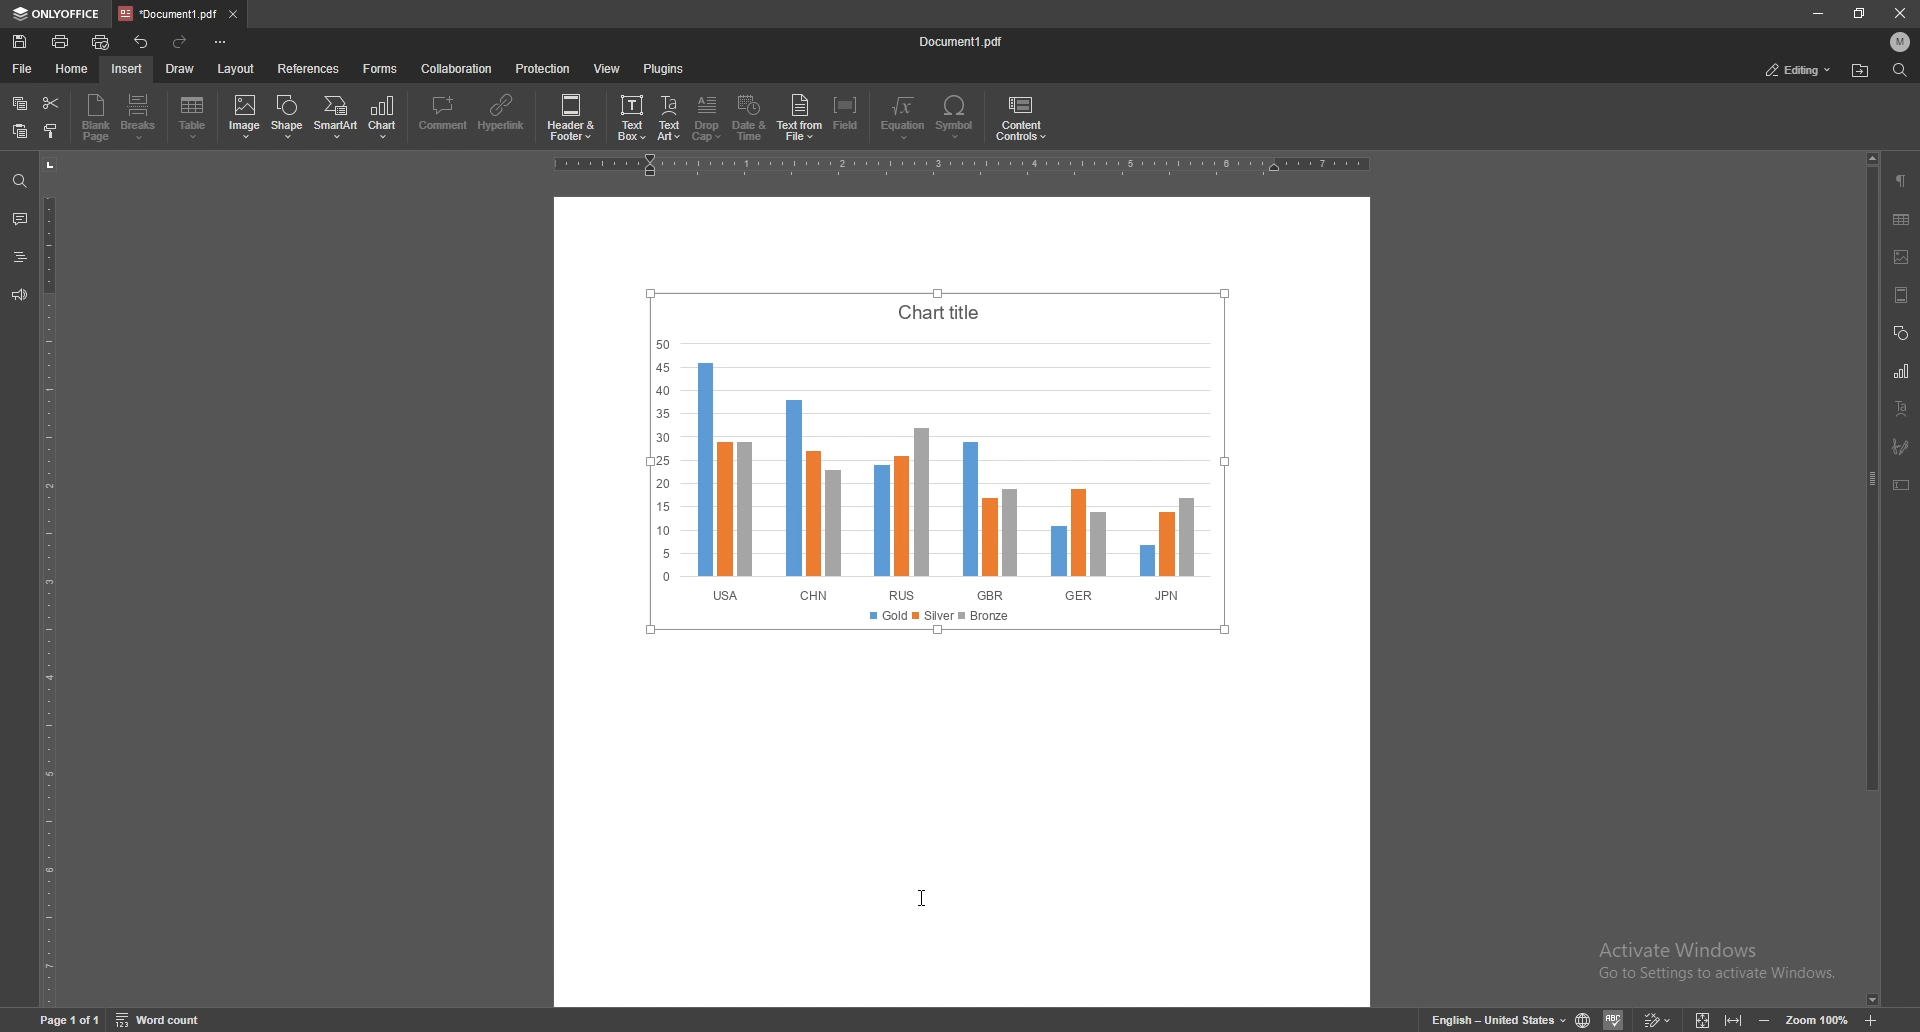 The height and width of the screenshot is (1032, 1920). What do you see at coordinates (502, 117) in the screenshot?
I see `hyperlink` at bounding box center [502, 117].